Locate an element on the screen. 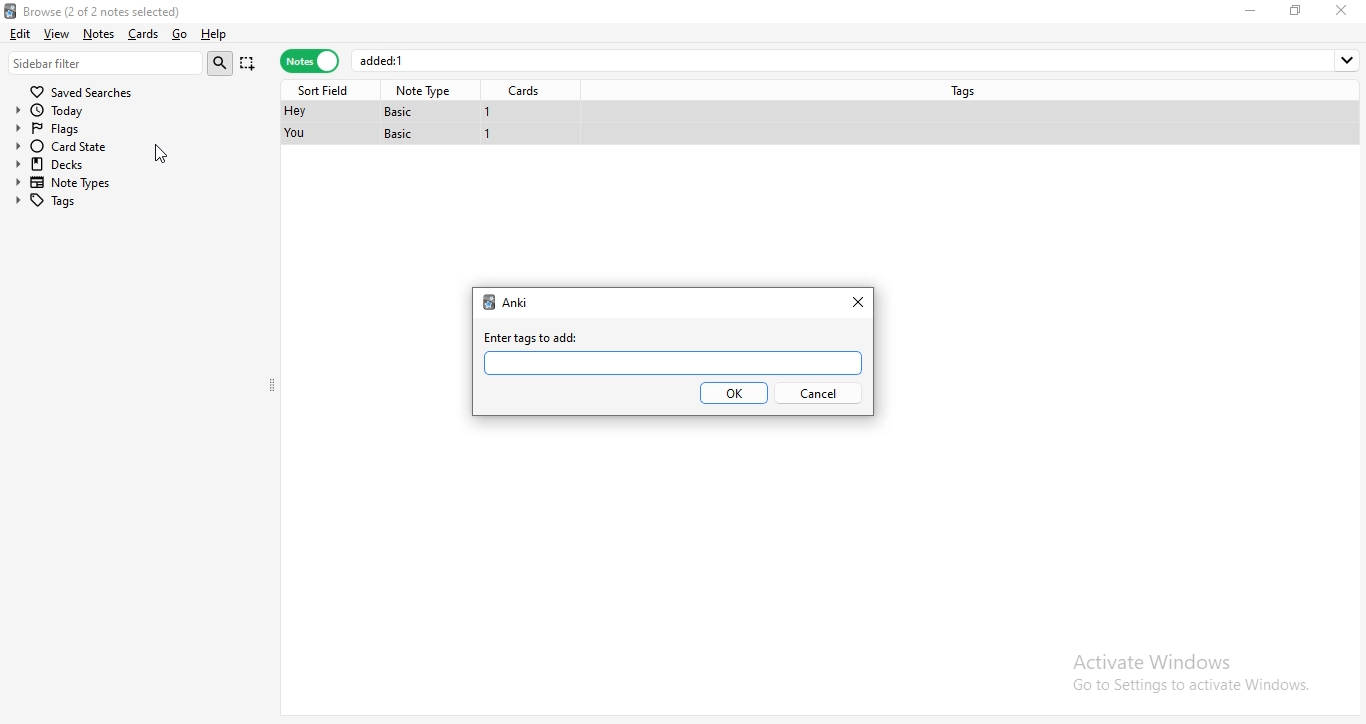 The image size is (1366, 724). flags is located at coordinates (67, 127).